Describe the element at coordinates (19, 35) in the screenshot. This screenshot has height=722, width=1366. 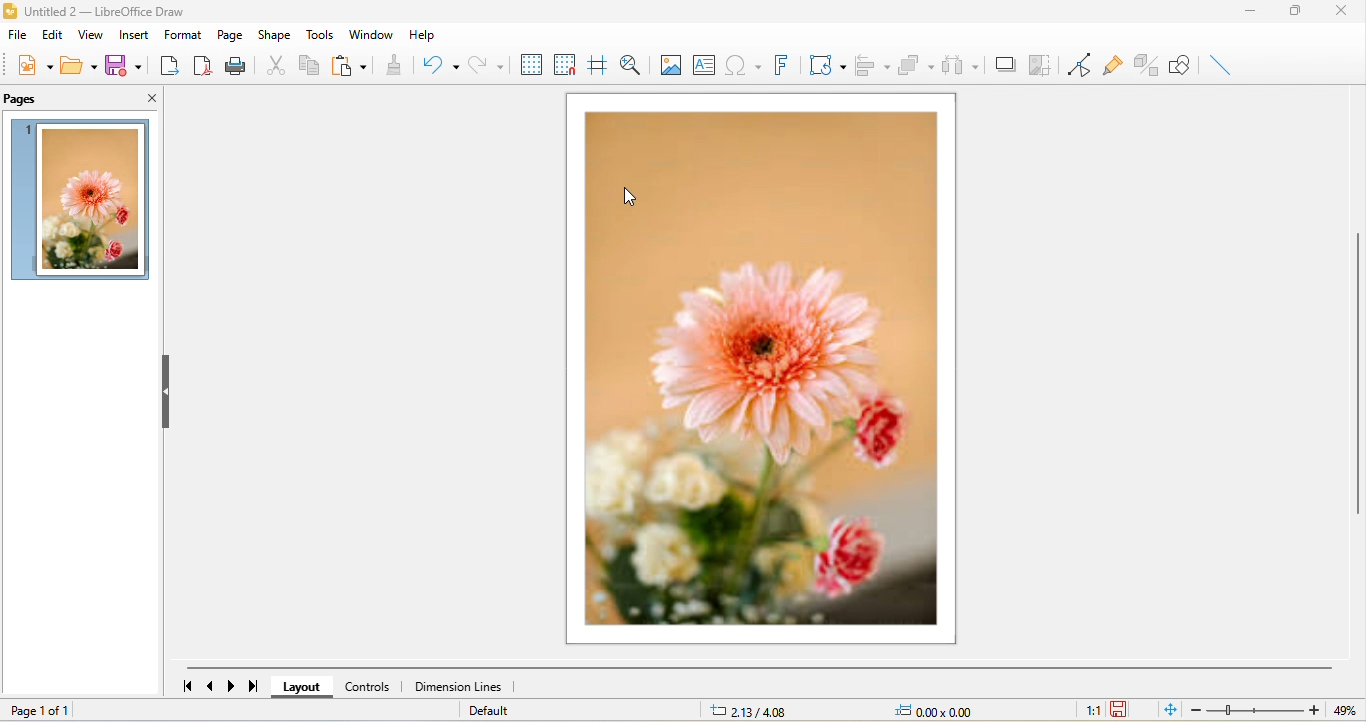
I see `file` at that location.